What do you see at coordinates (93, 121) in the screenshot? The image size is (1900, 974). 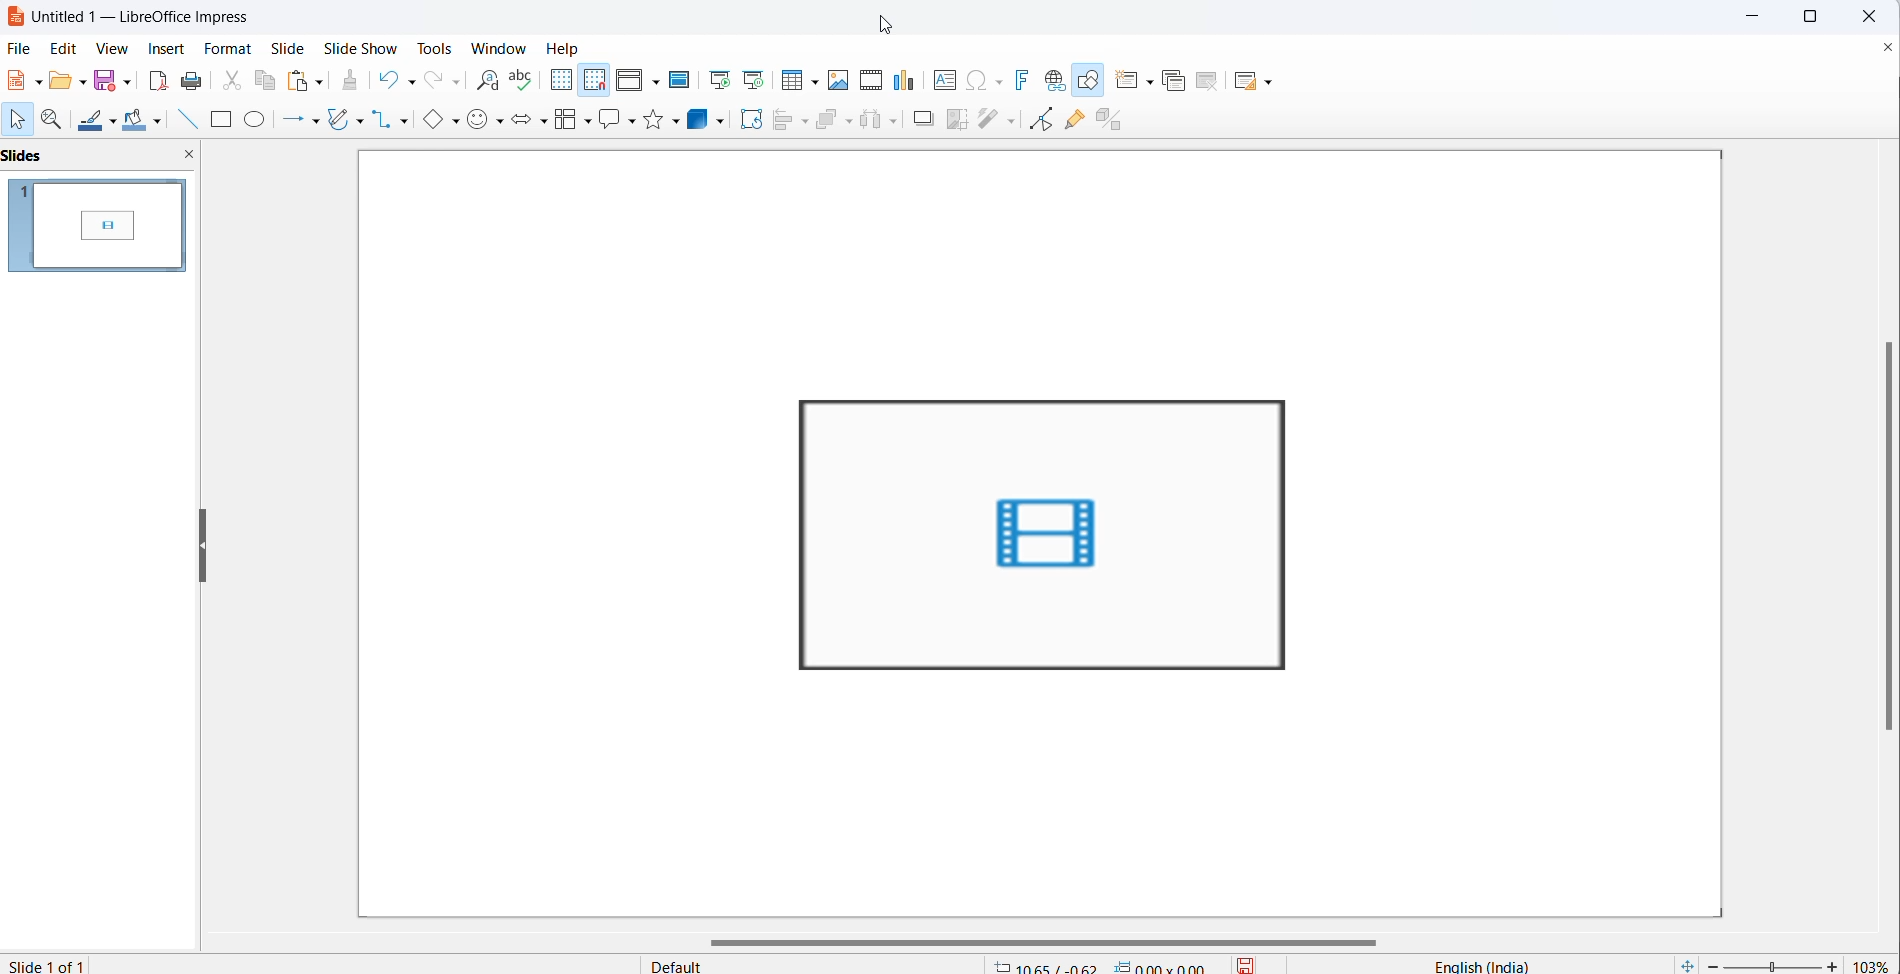 I see `line color` at bounding box center [93, 121].